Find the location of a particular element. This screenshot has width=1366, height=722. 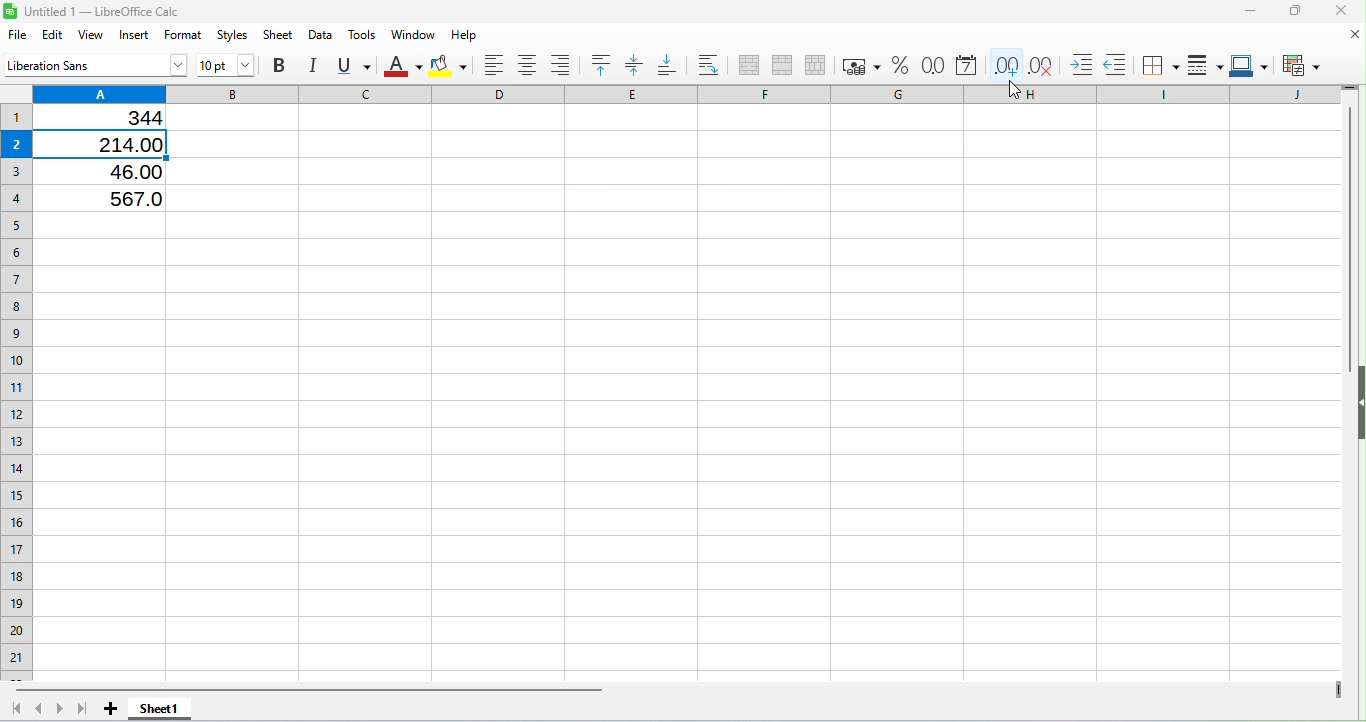

Align center is located at coordinates (531, 66).